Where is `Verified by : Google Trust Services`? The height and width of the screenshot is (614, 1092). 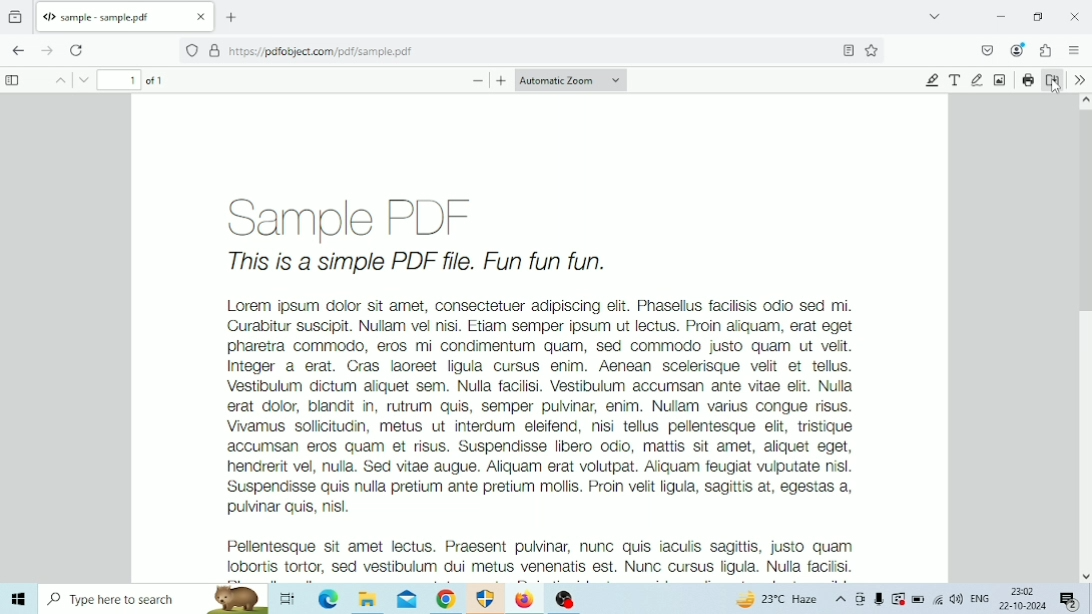 Verified by : Google Trust Services is located at coordinates (215, 51).